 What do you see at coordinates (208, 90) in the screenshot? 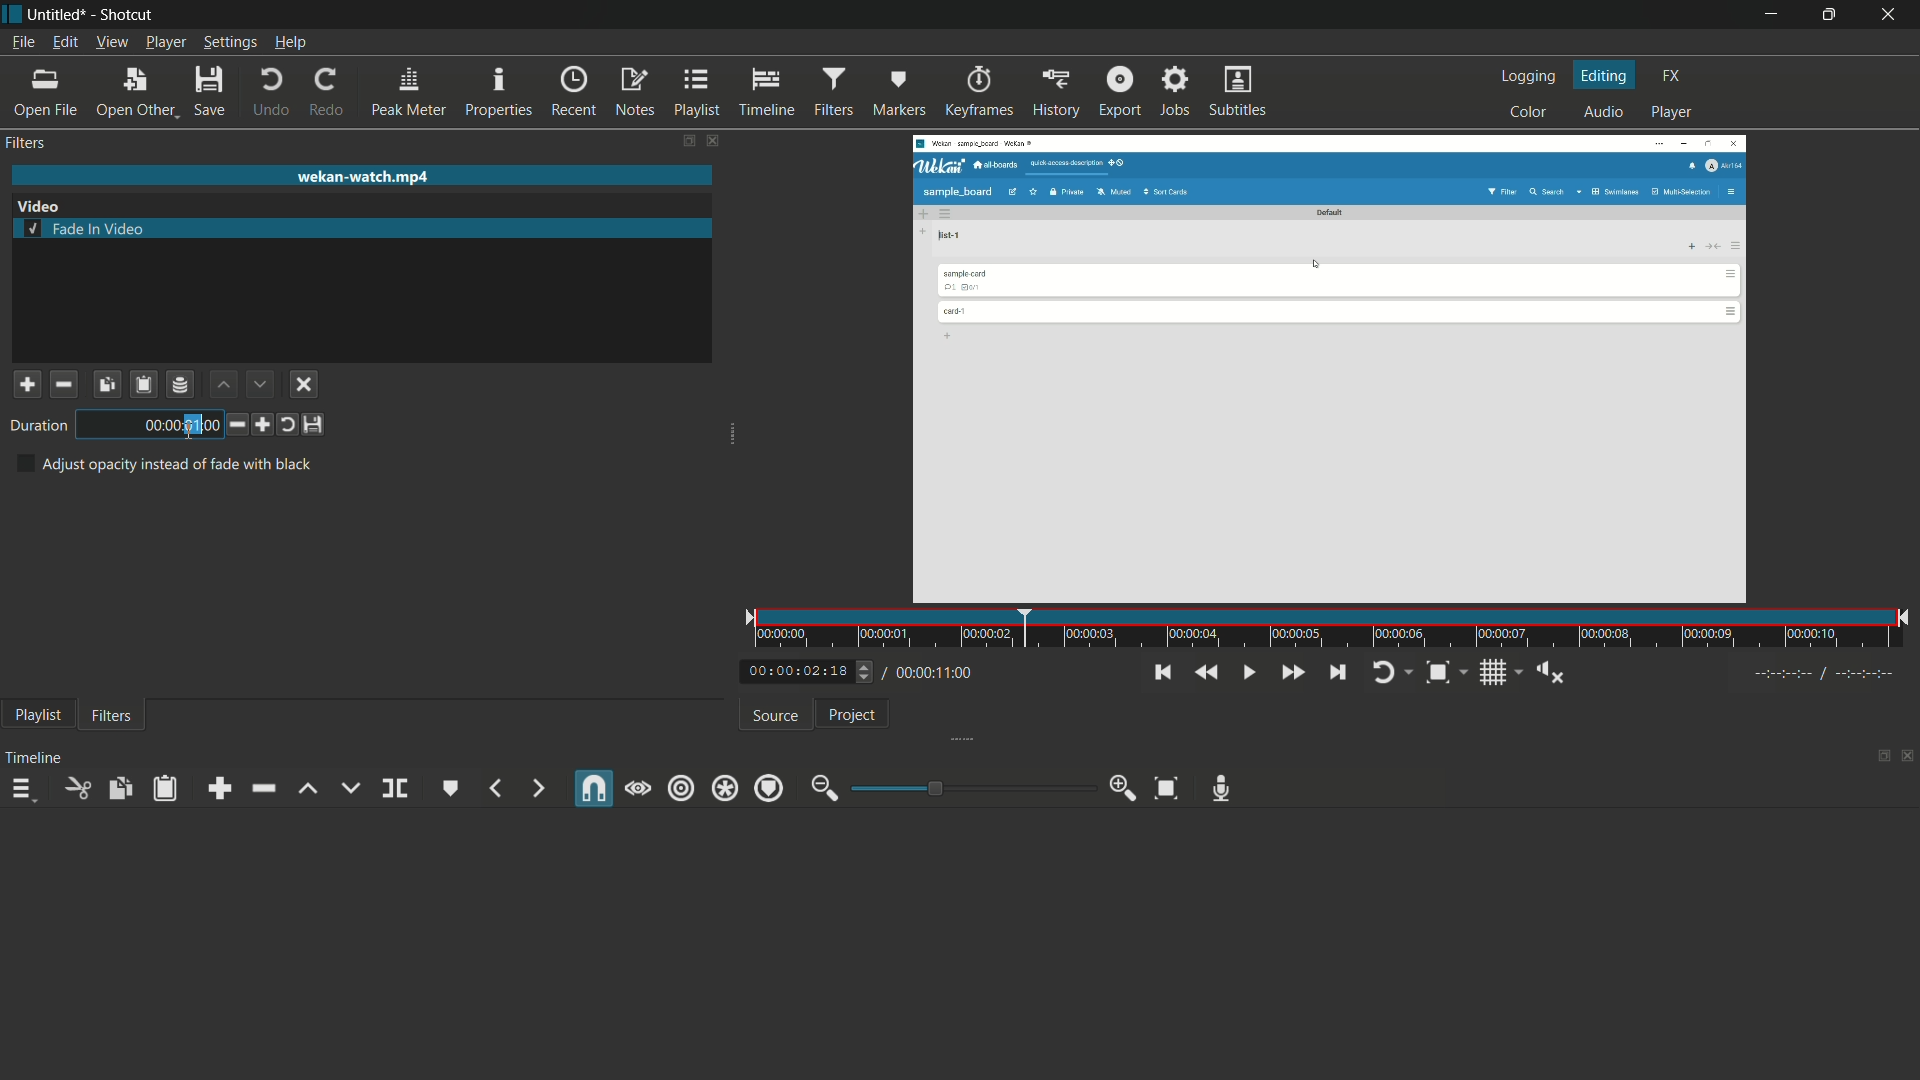
I see `save` at bounding box center [208, 90].